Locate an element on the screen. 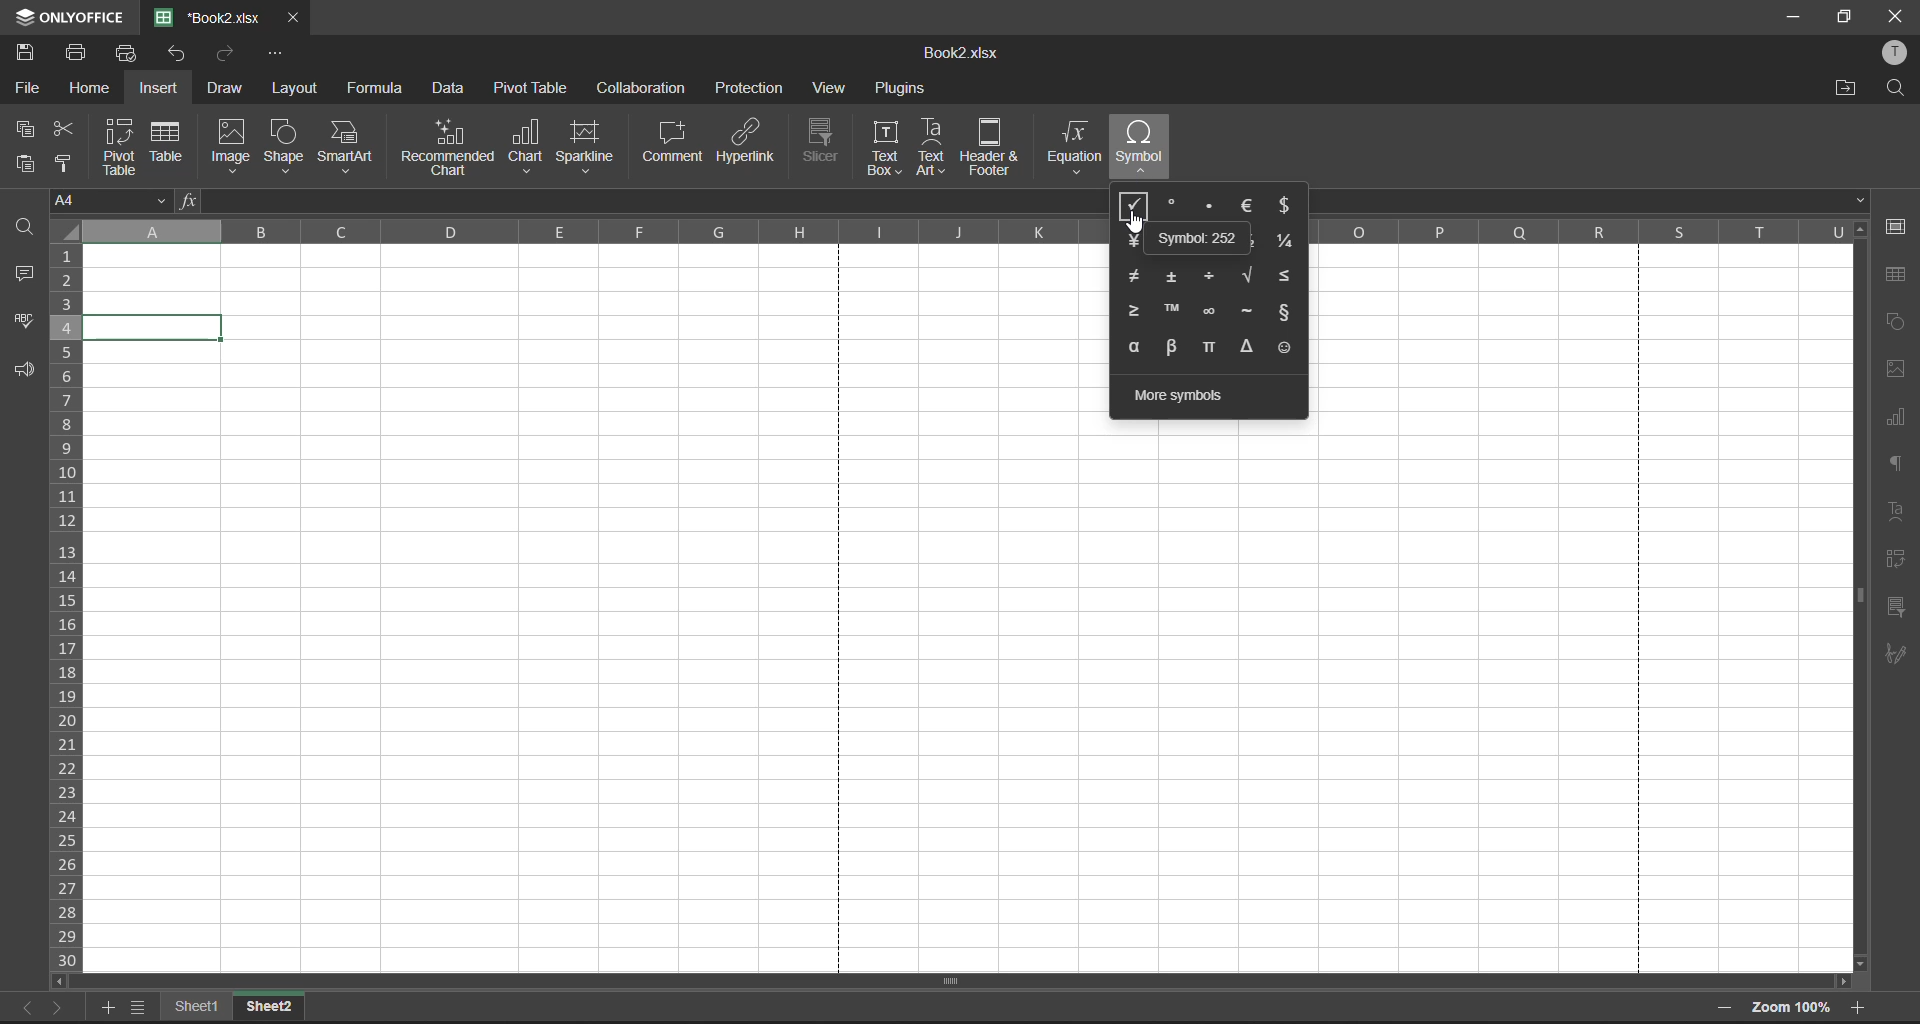 The image size is (1920, 1024). bullet is located at coordinates (1208, 208).